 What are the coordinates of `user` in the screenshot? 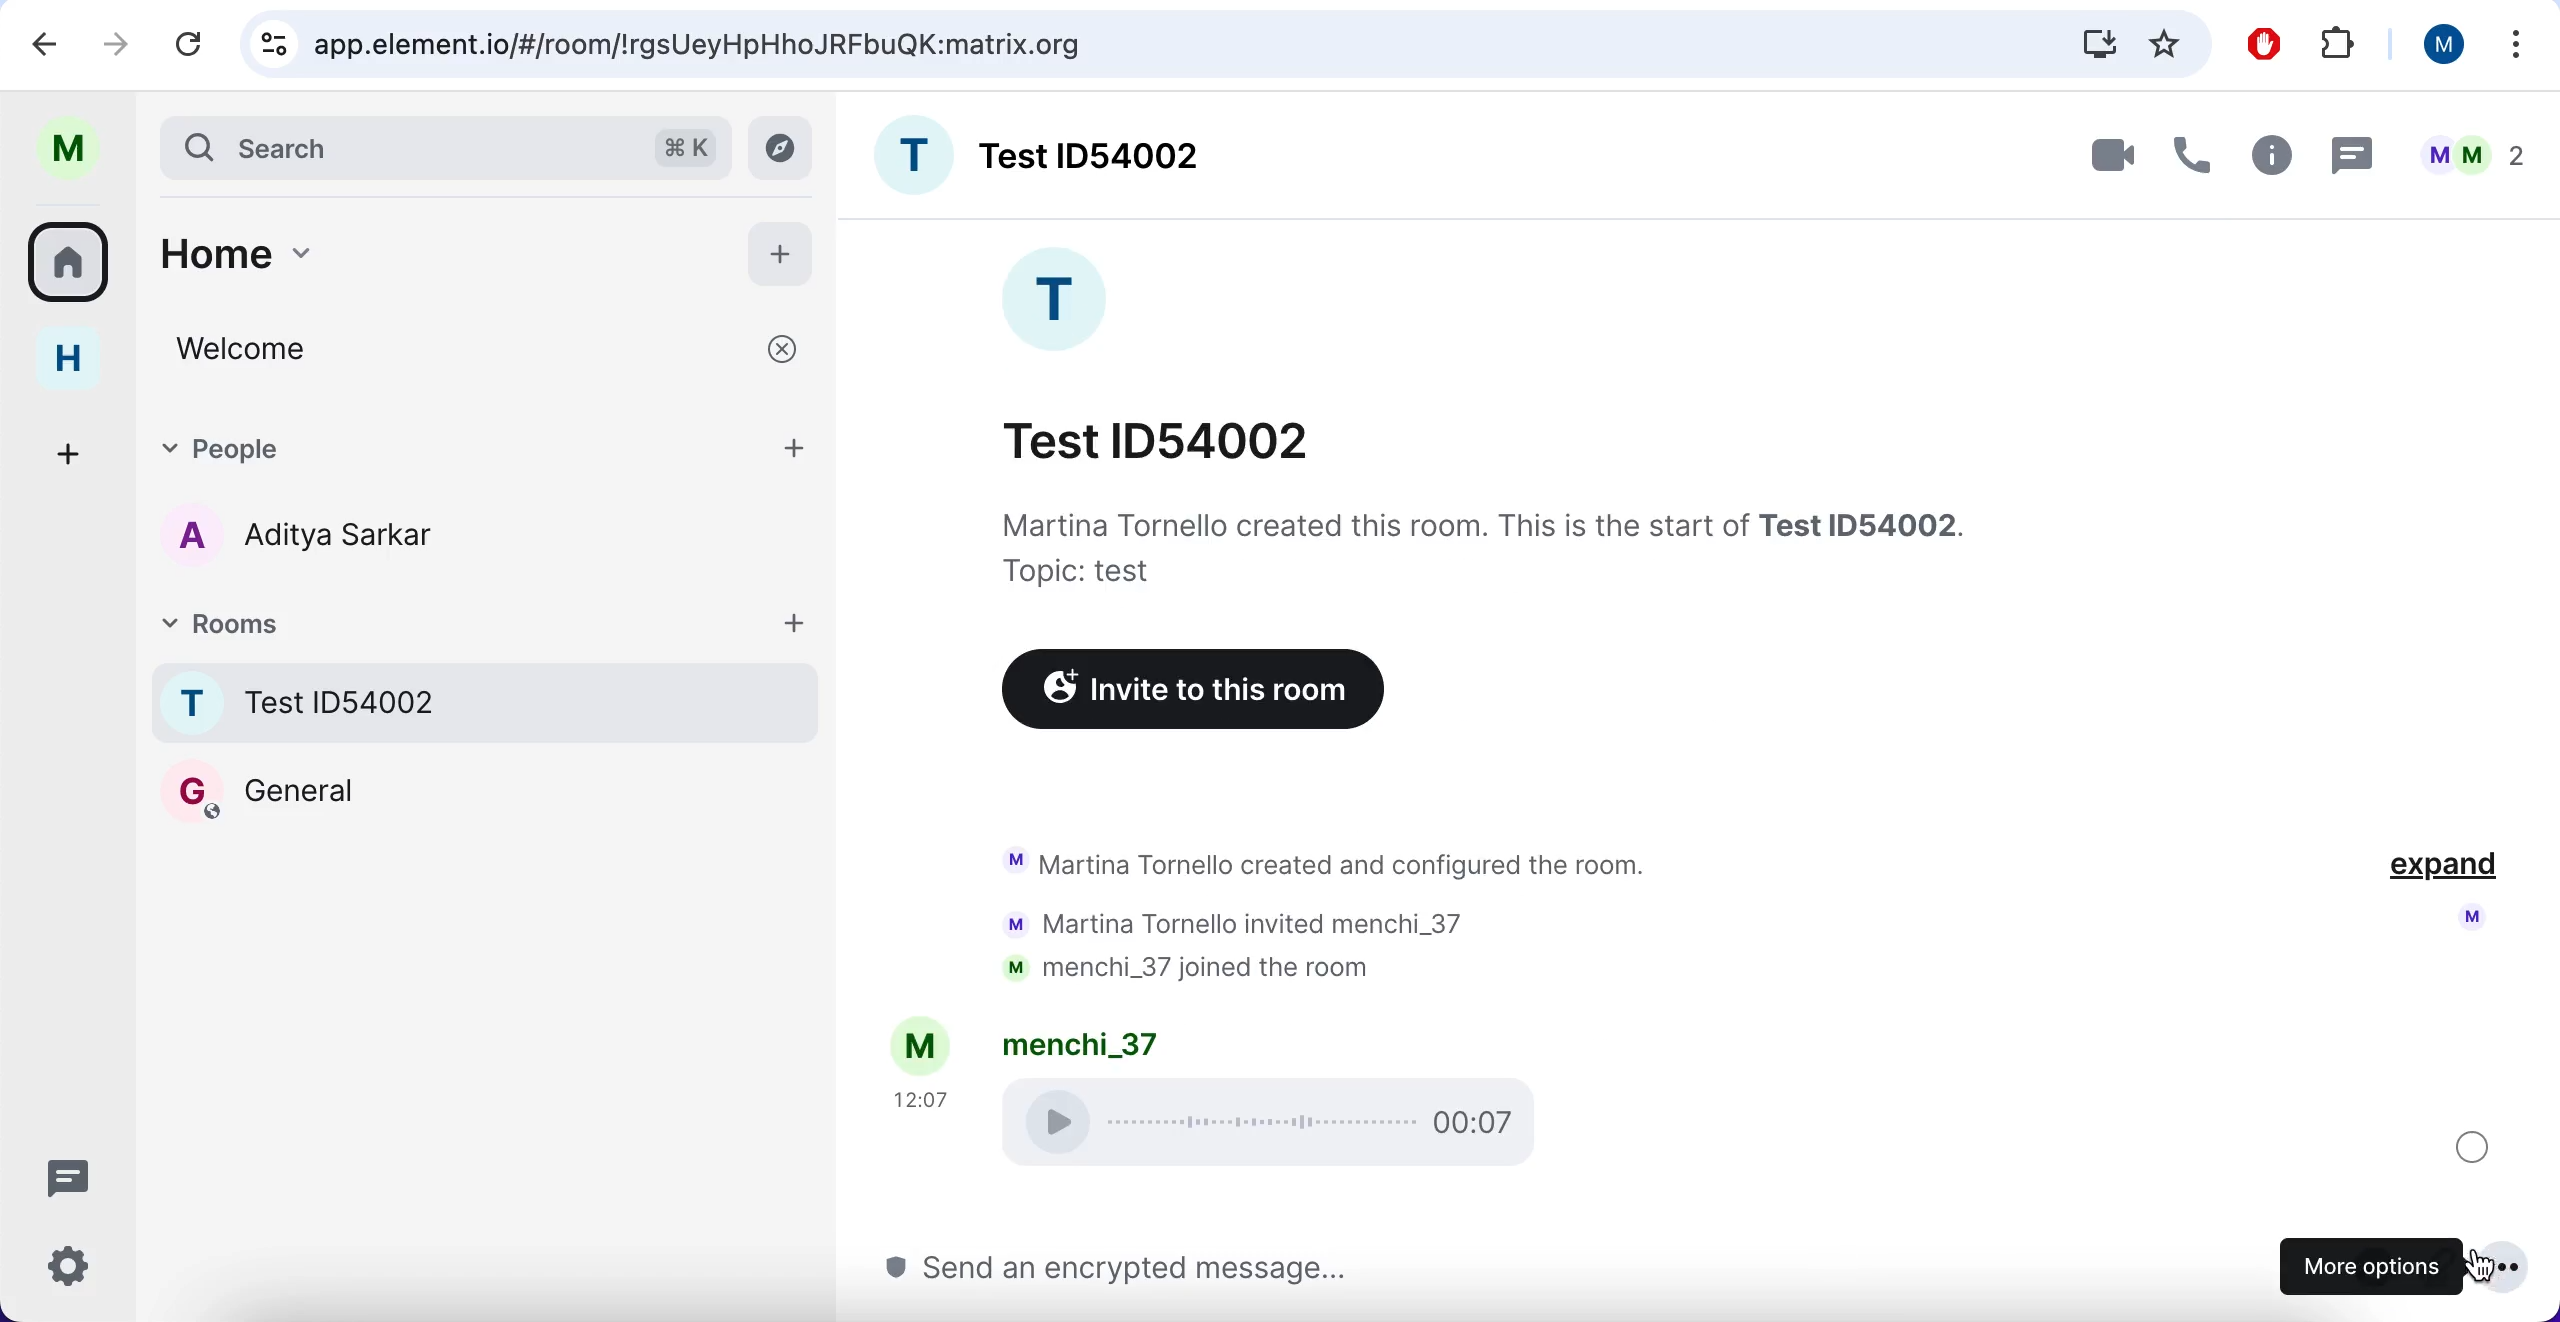 It's located at (922, 1043).